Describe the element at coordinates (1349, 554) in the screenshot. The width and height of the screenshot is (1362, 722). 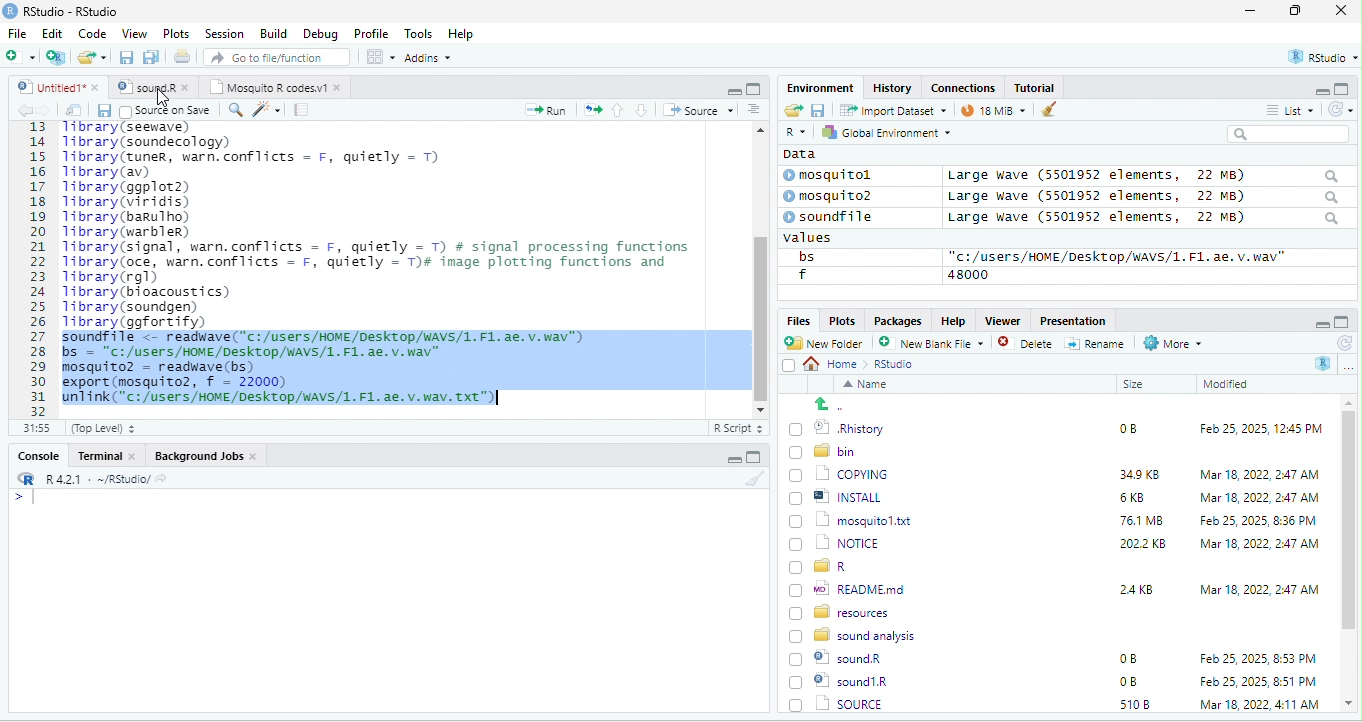
I see `scroll bar` at that location.